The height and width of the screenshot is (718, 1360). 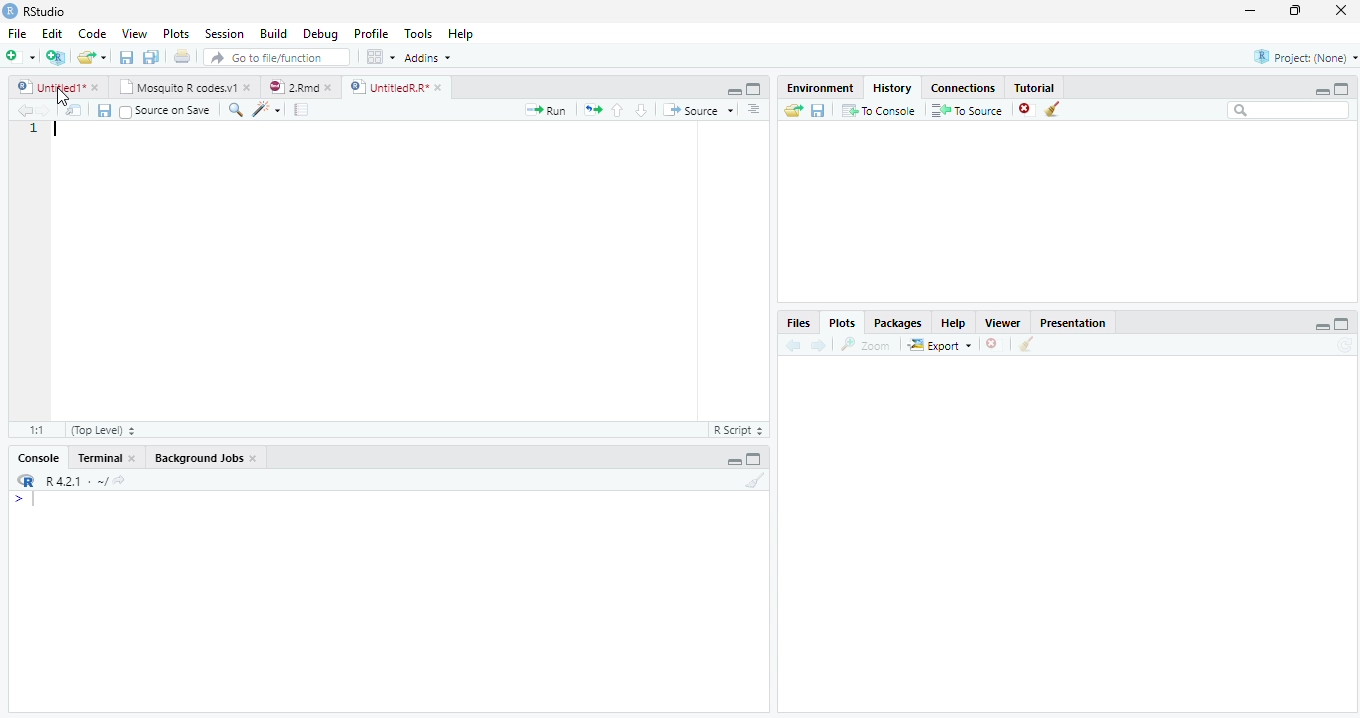 I want to click on Save all, so click(x=153, y=58).